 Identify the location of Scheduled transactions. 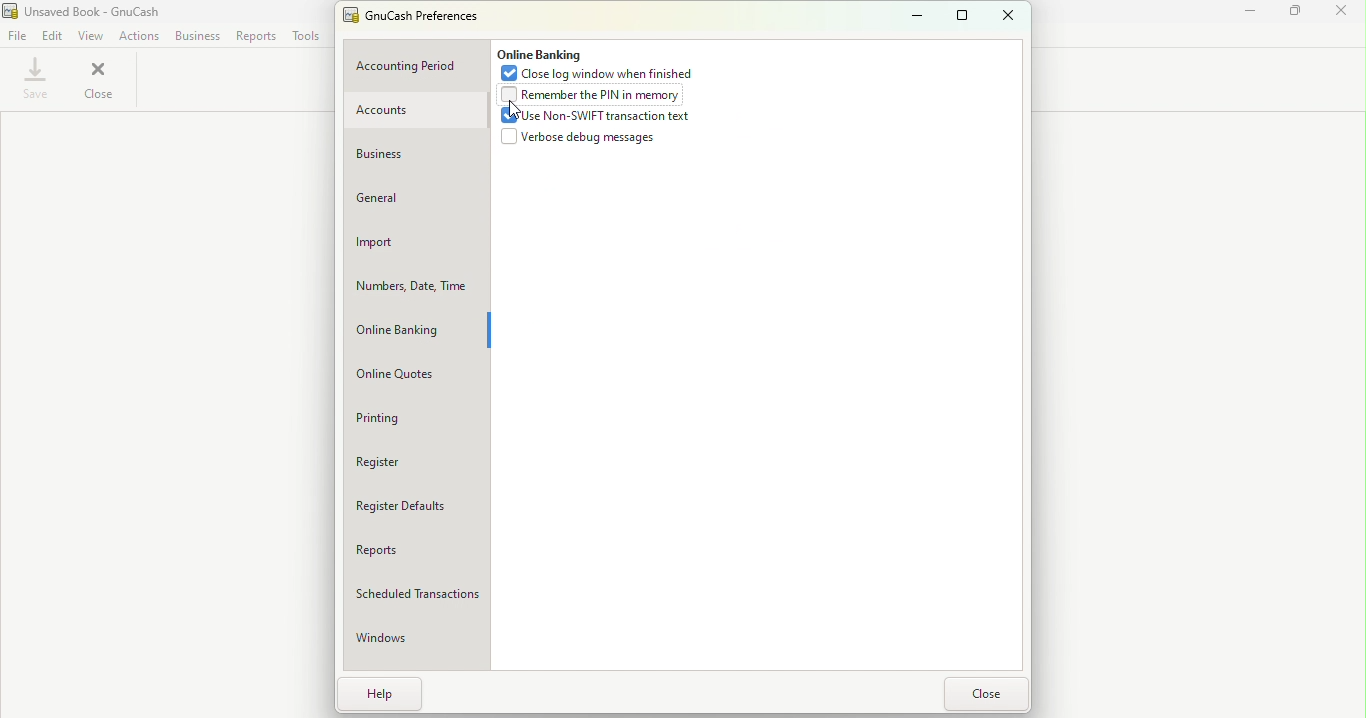
(419, 594).